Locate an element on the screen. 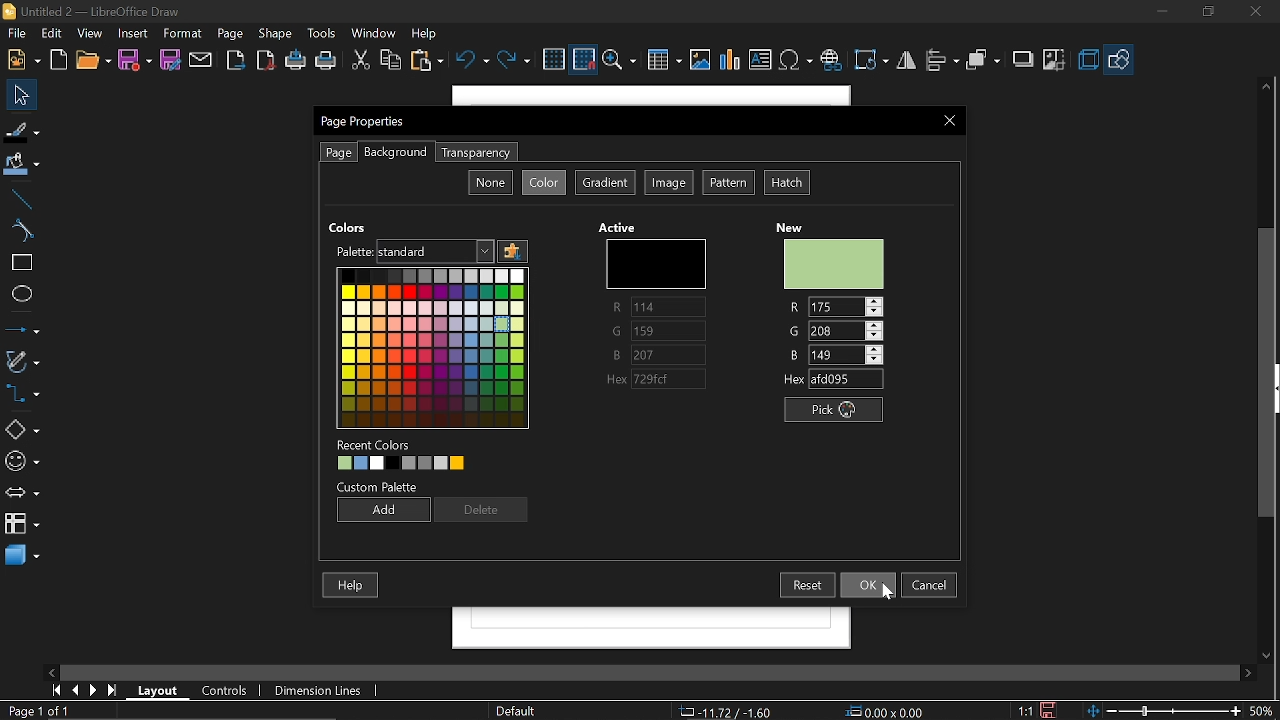 The height and width of the screenshot is (720, 1280). Position is located at coordinates (886, 710).